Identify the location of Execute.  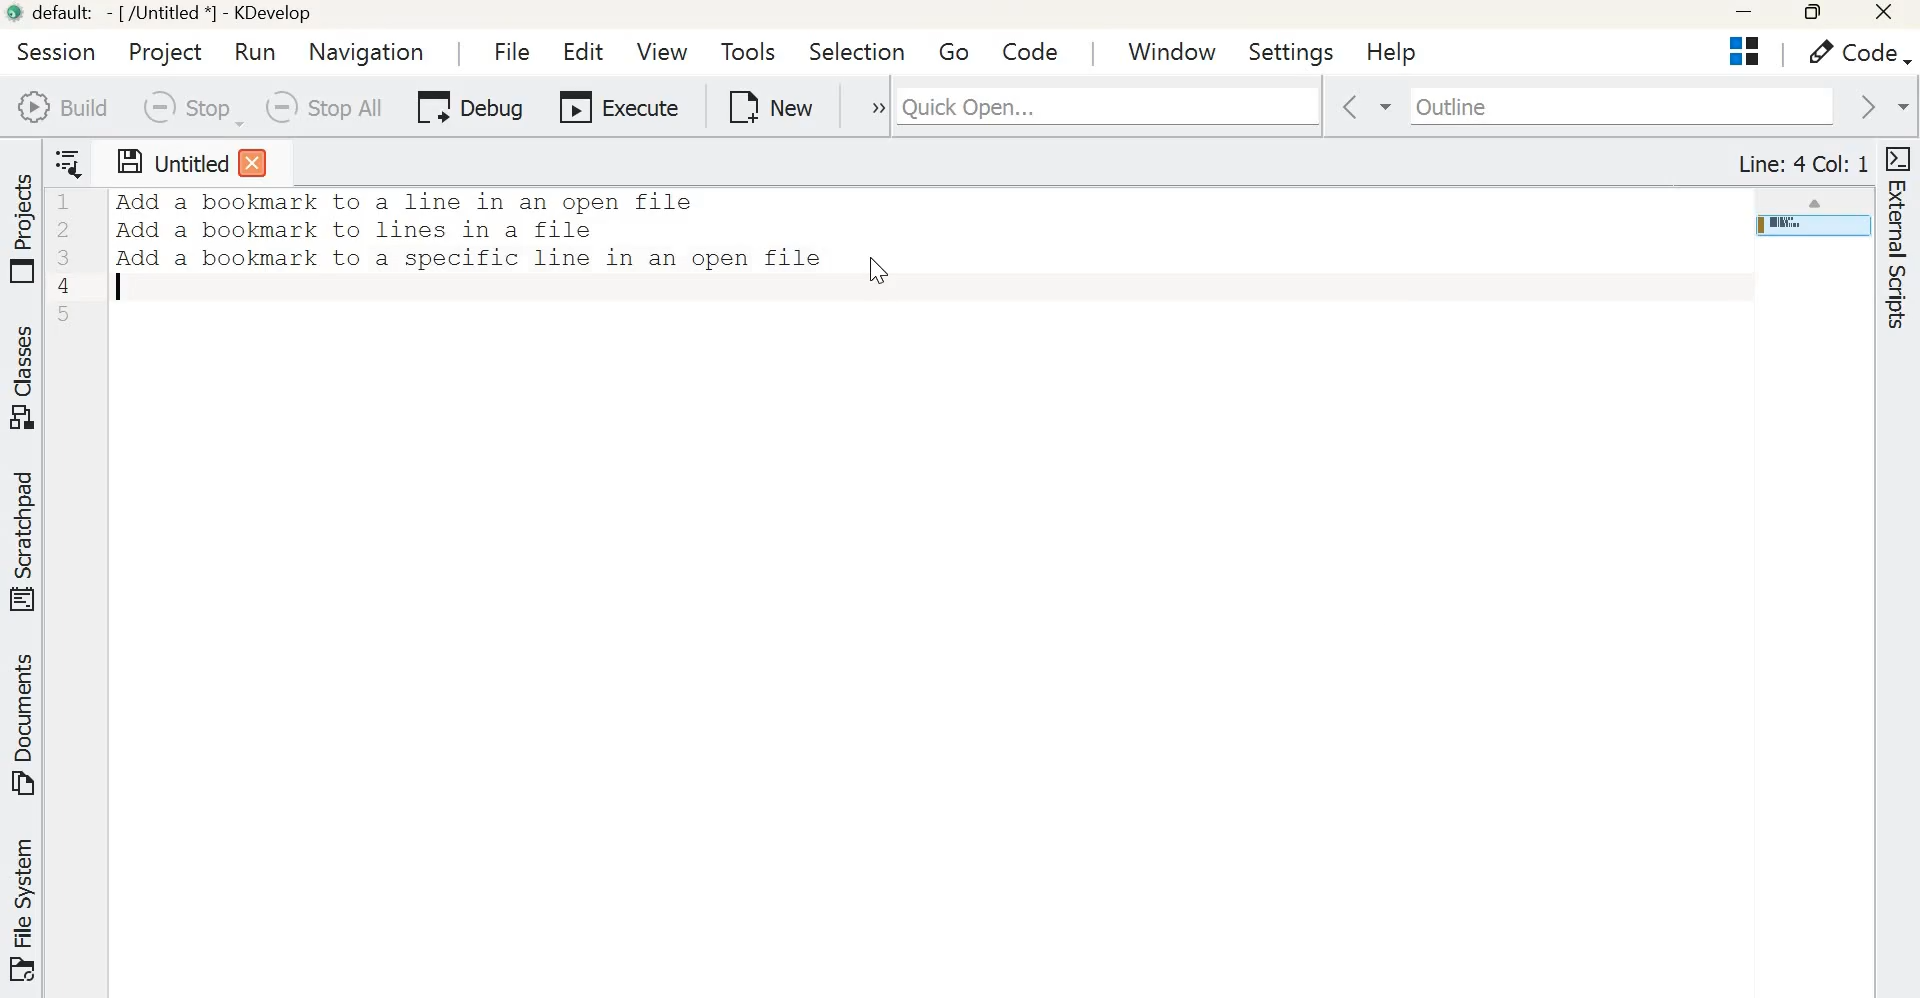
(616, 103).